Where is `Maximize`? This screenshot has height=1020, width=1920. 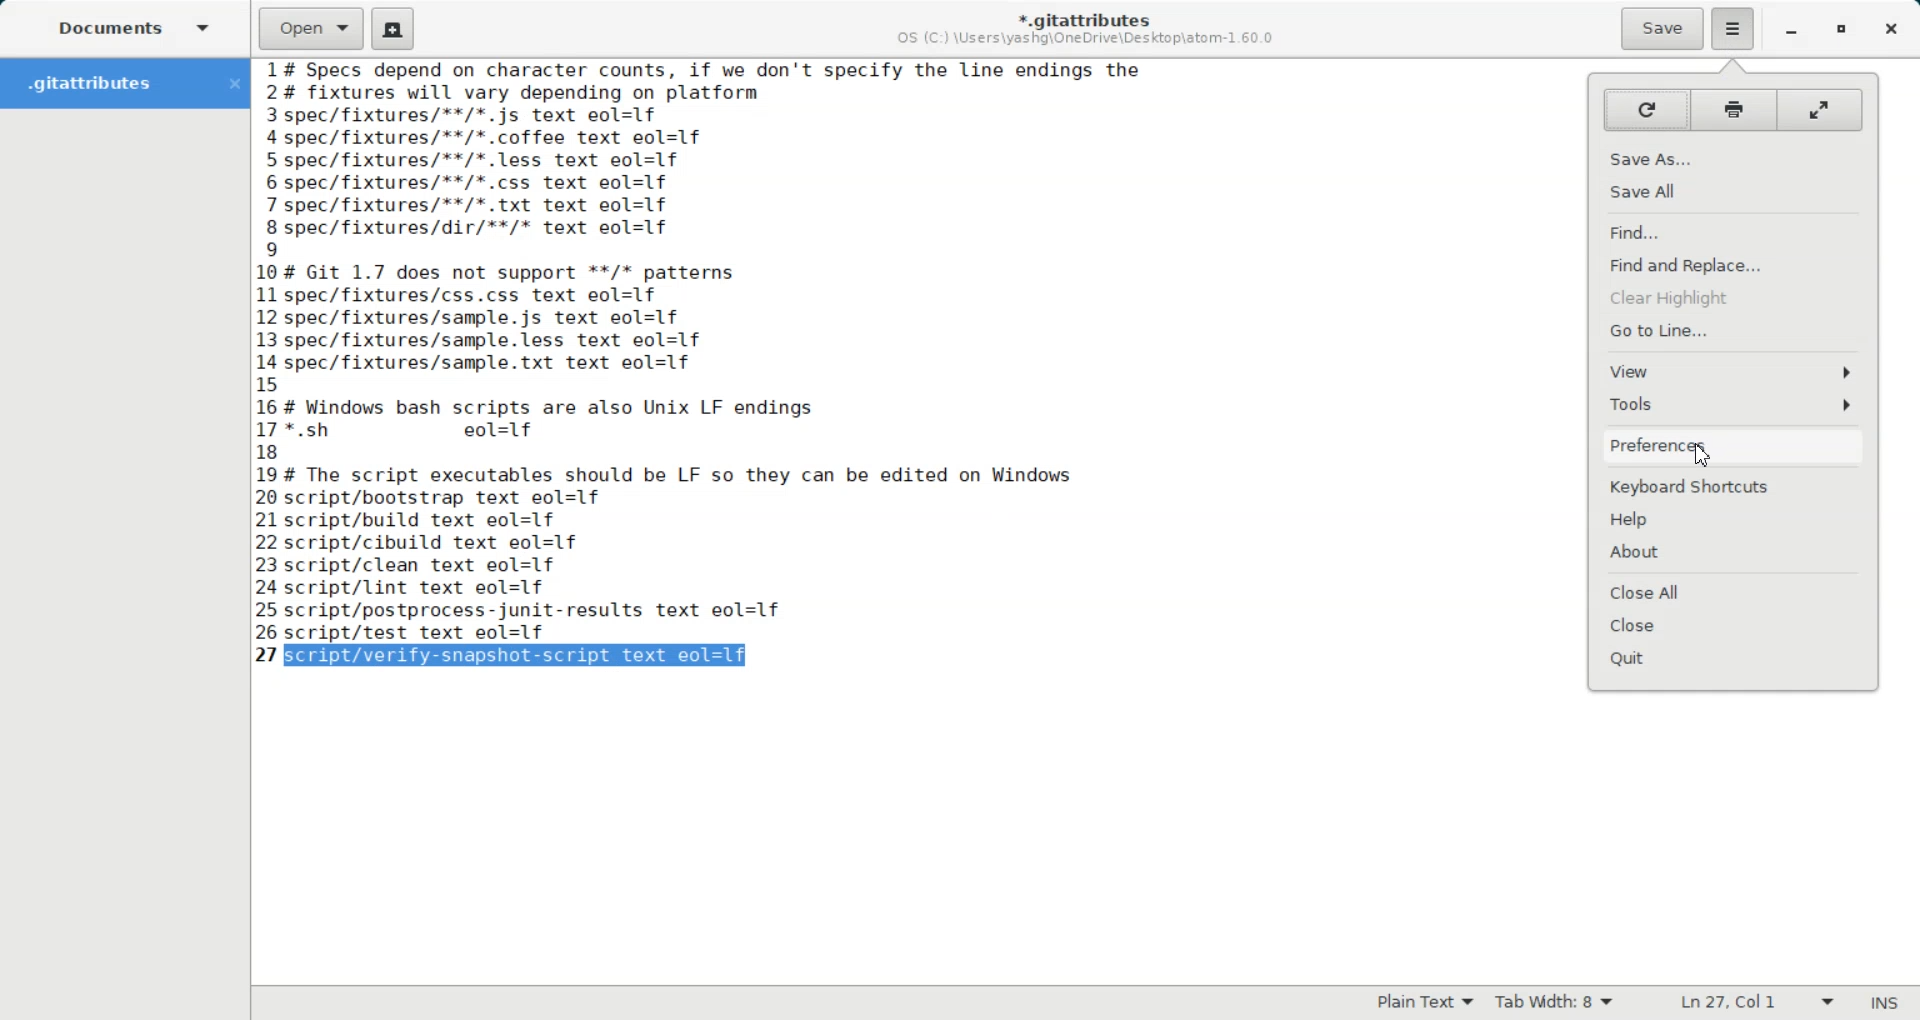
Maximize is located at coordinates (1843, 31).